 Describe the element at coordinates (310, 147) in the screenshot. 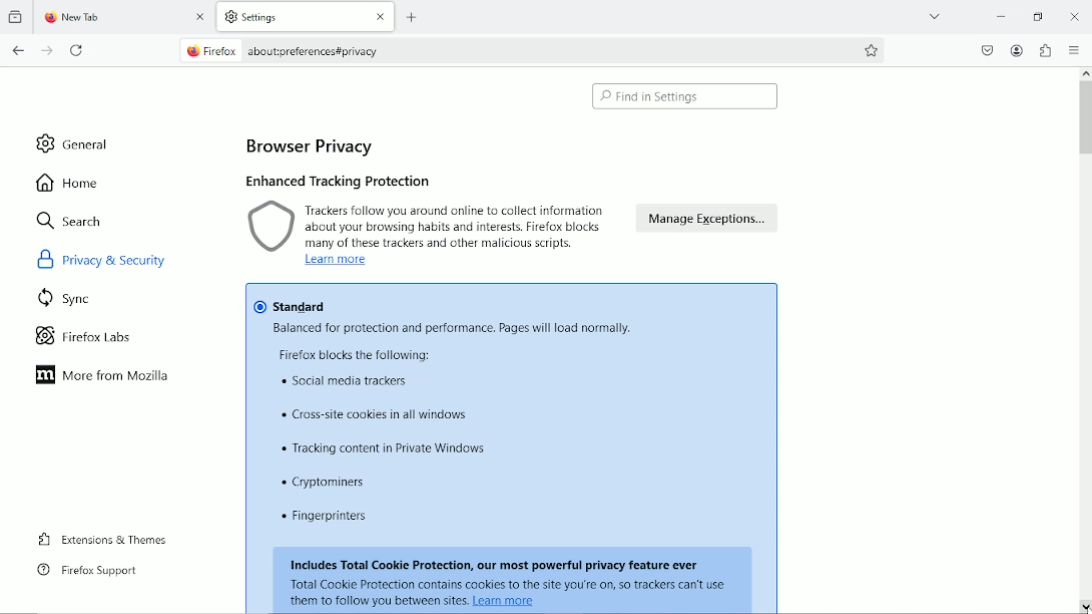

I see `browser privacy` at that location.